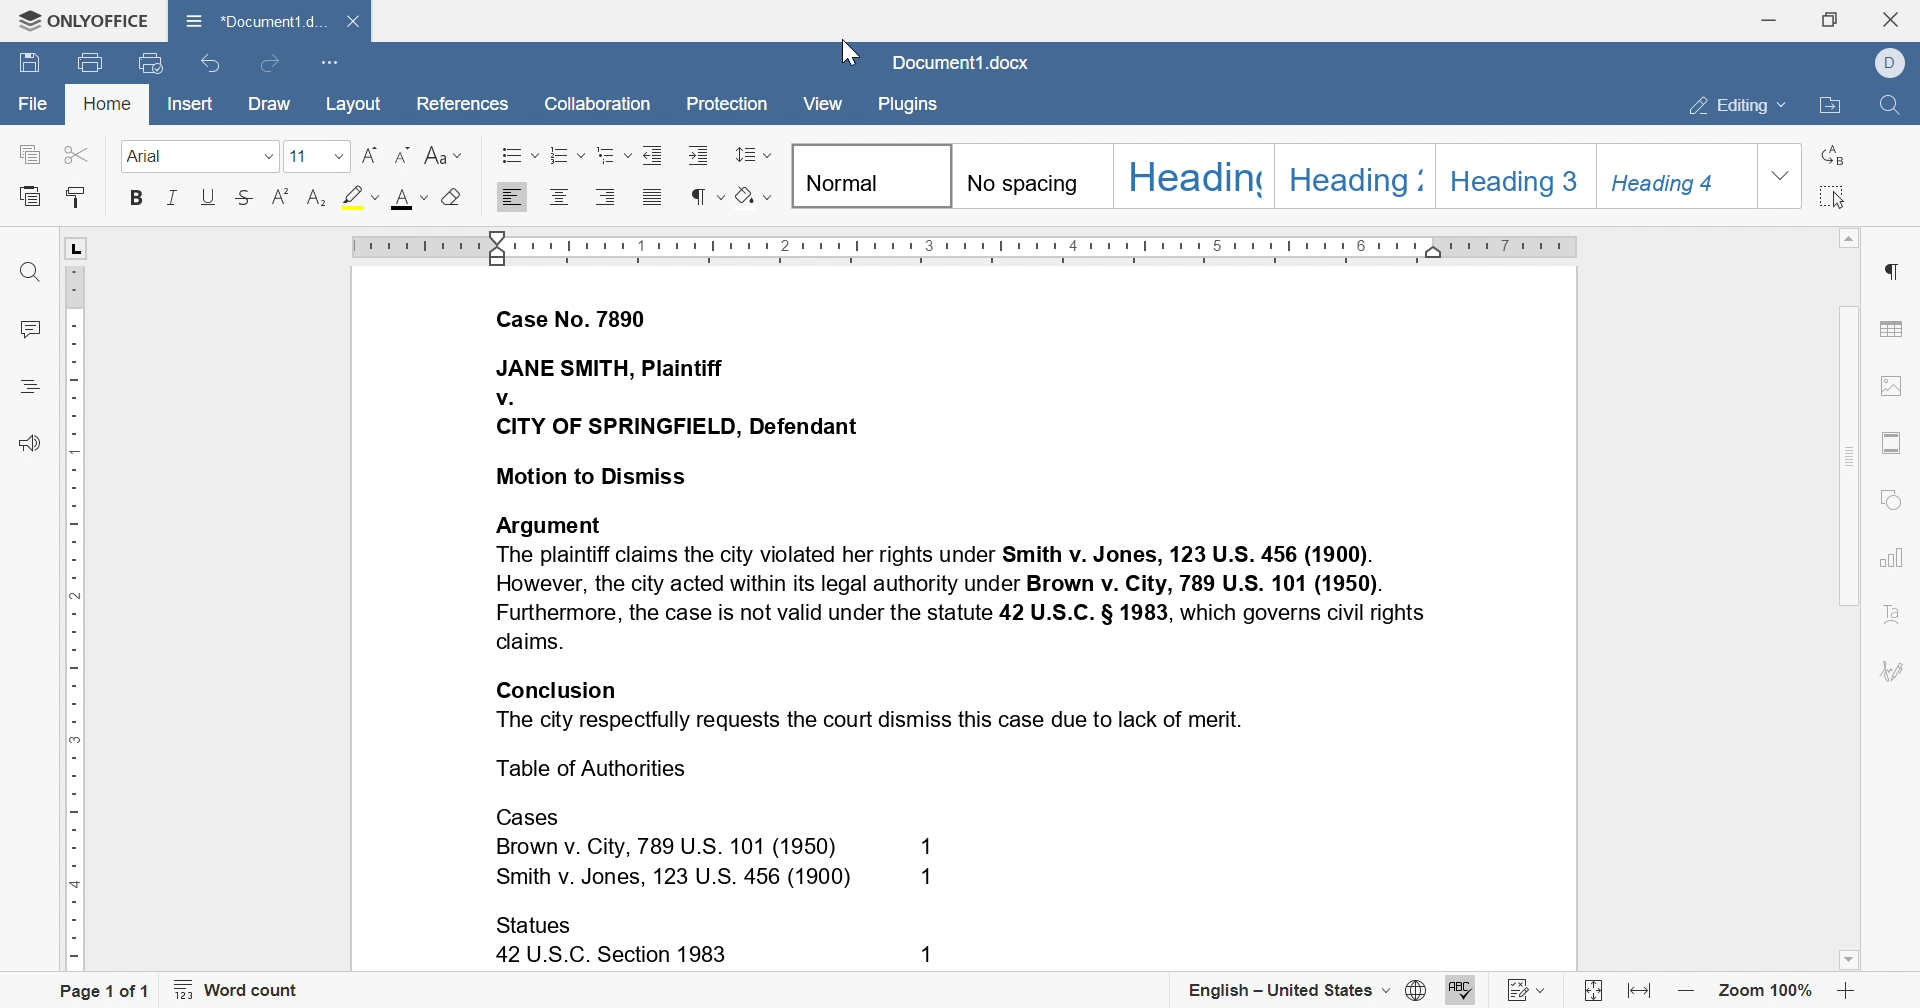 The height and width of the screenshot is (1008, 1920). Describe the element at coordinates (1847, 990) in the screenshot. I see `zoom in` at that location.